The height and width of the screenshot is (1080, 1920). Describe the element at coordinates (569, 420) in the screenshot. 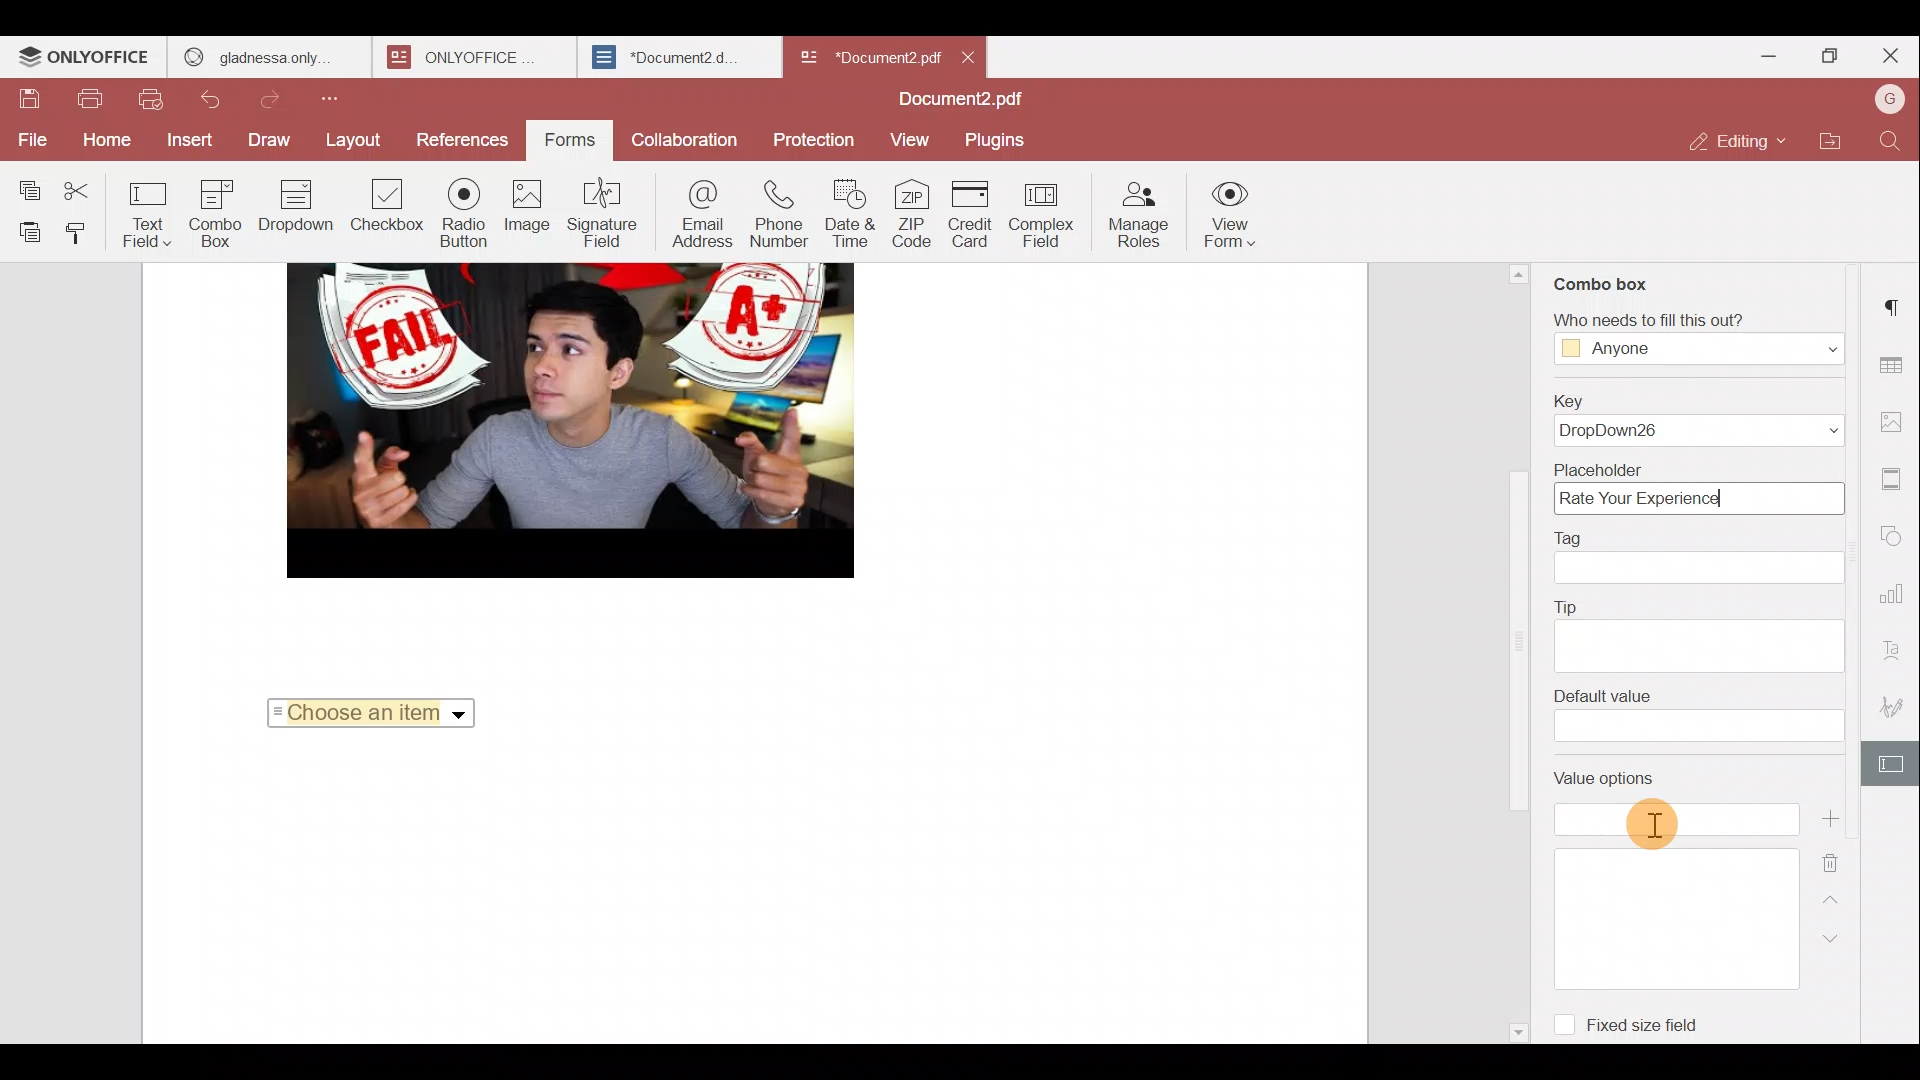

I see `image` at that location.